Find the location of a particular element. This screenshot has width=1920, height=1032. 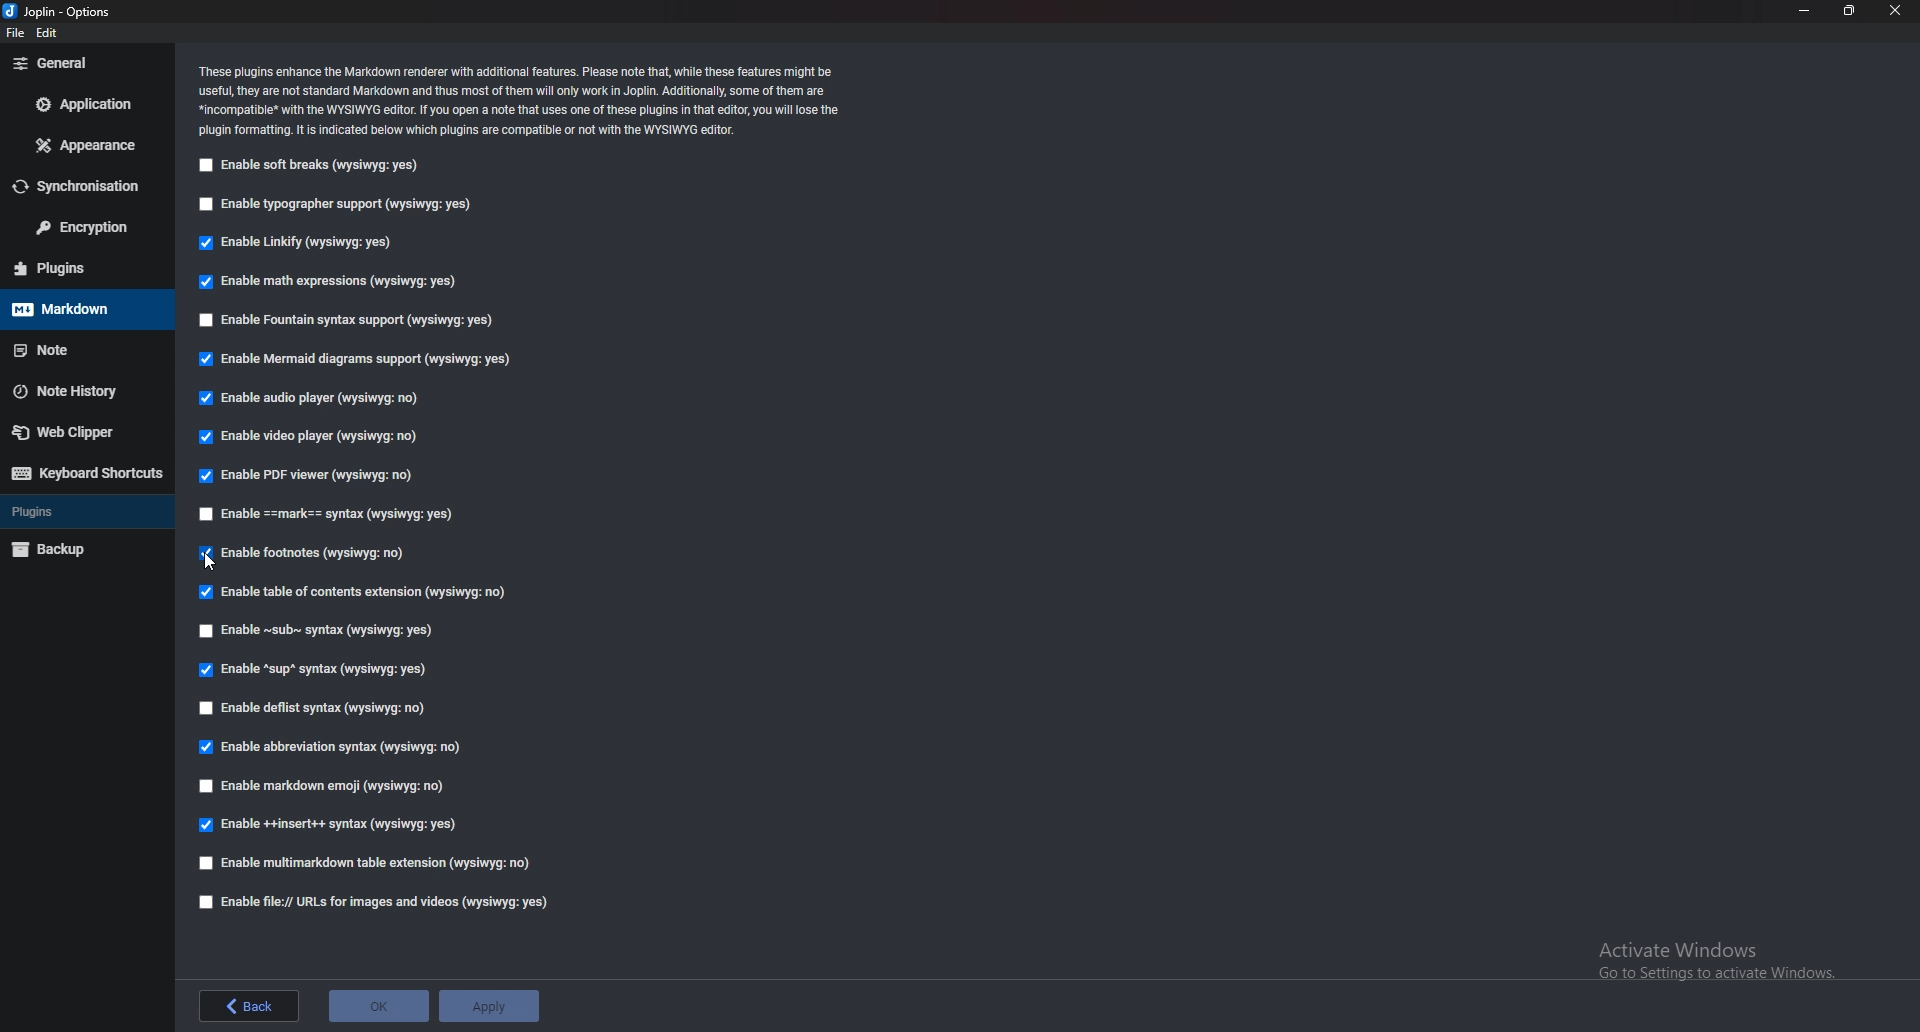

Enable file urls for images and videos is located at coordinates (372, 902).